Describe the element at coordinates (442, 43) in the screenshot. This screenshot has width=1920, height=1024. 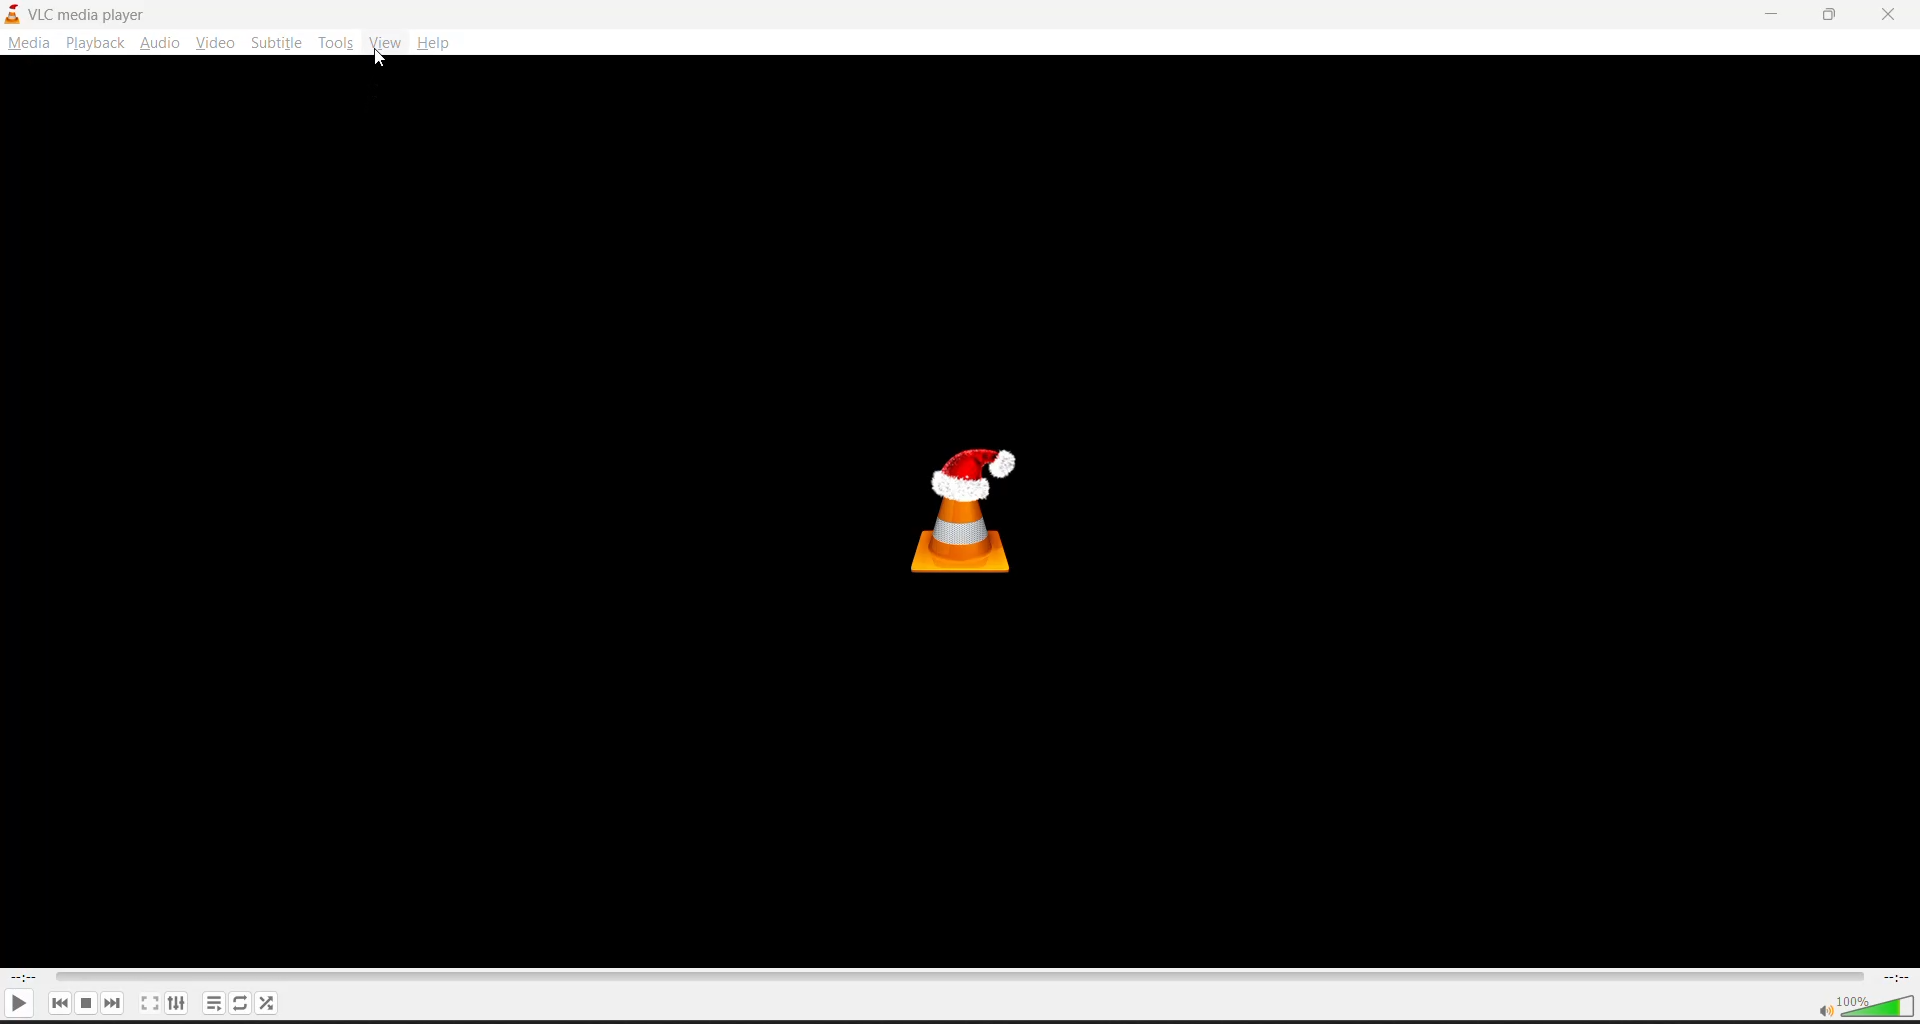
I see `help` at that location.